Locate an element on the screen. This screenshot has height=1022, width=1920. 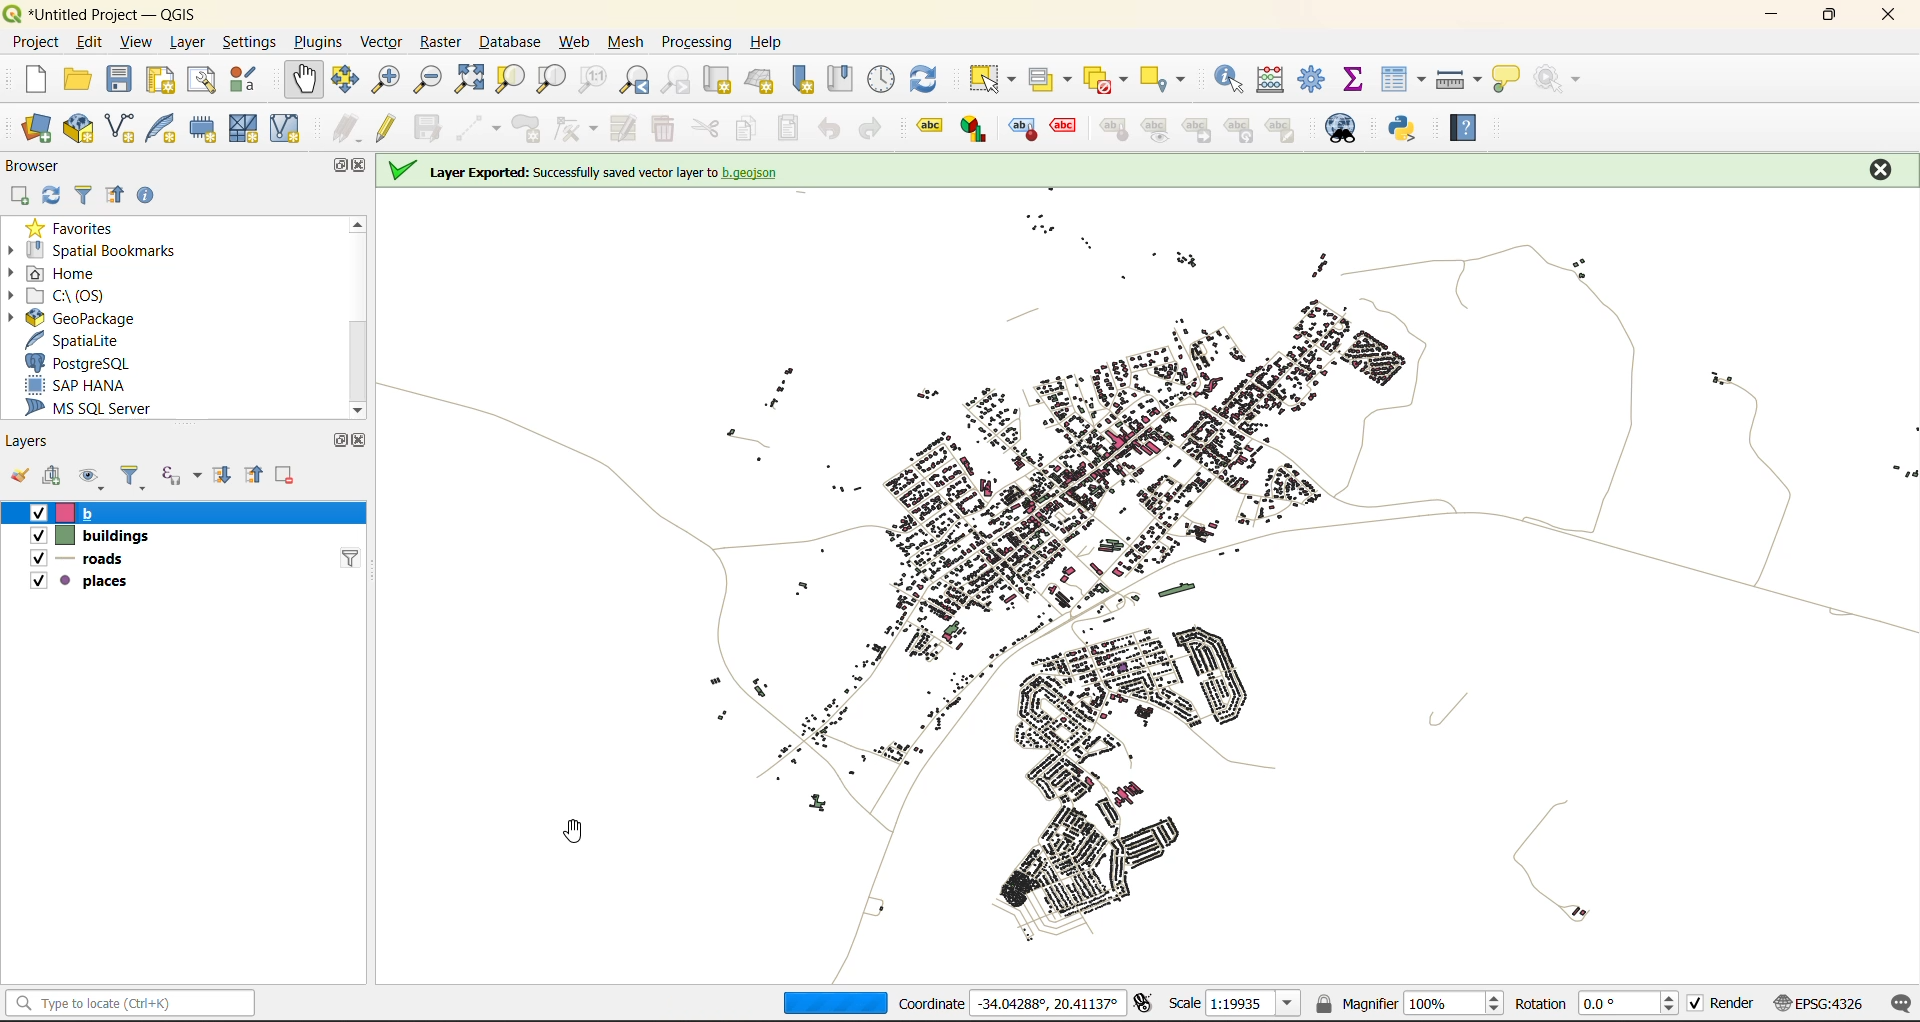
new 3d map view is located at coordinates (762, 82).